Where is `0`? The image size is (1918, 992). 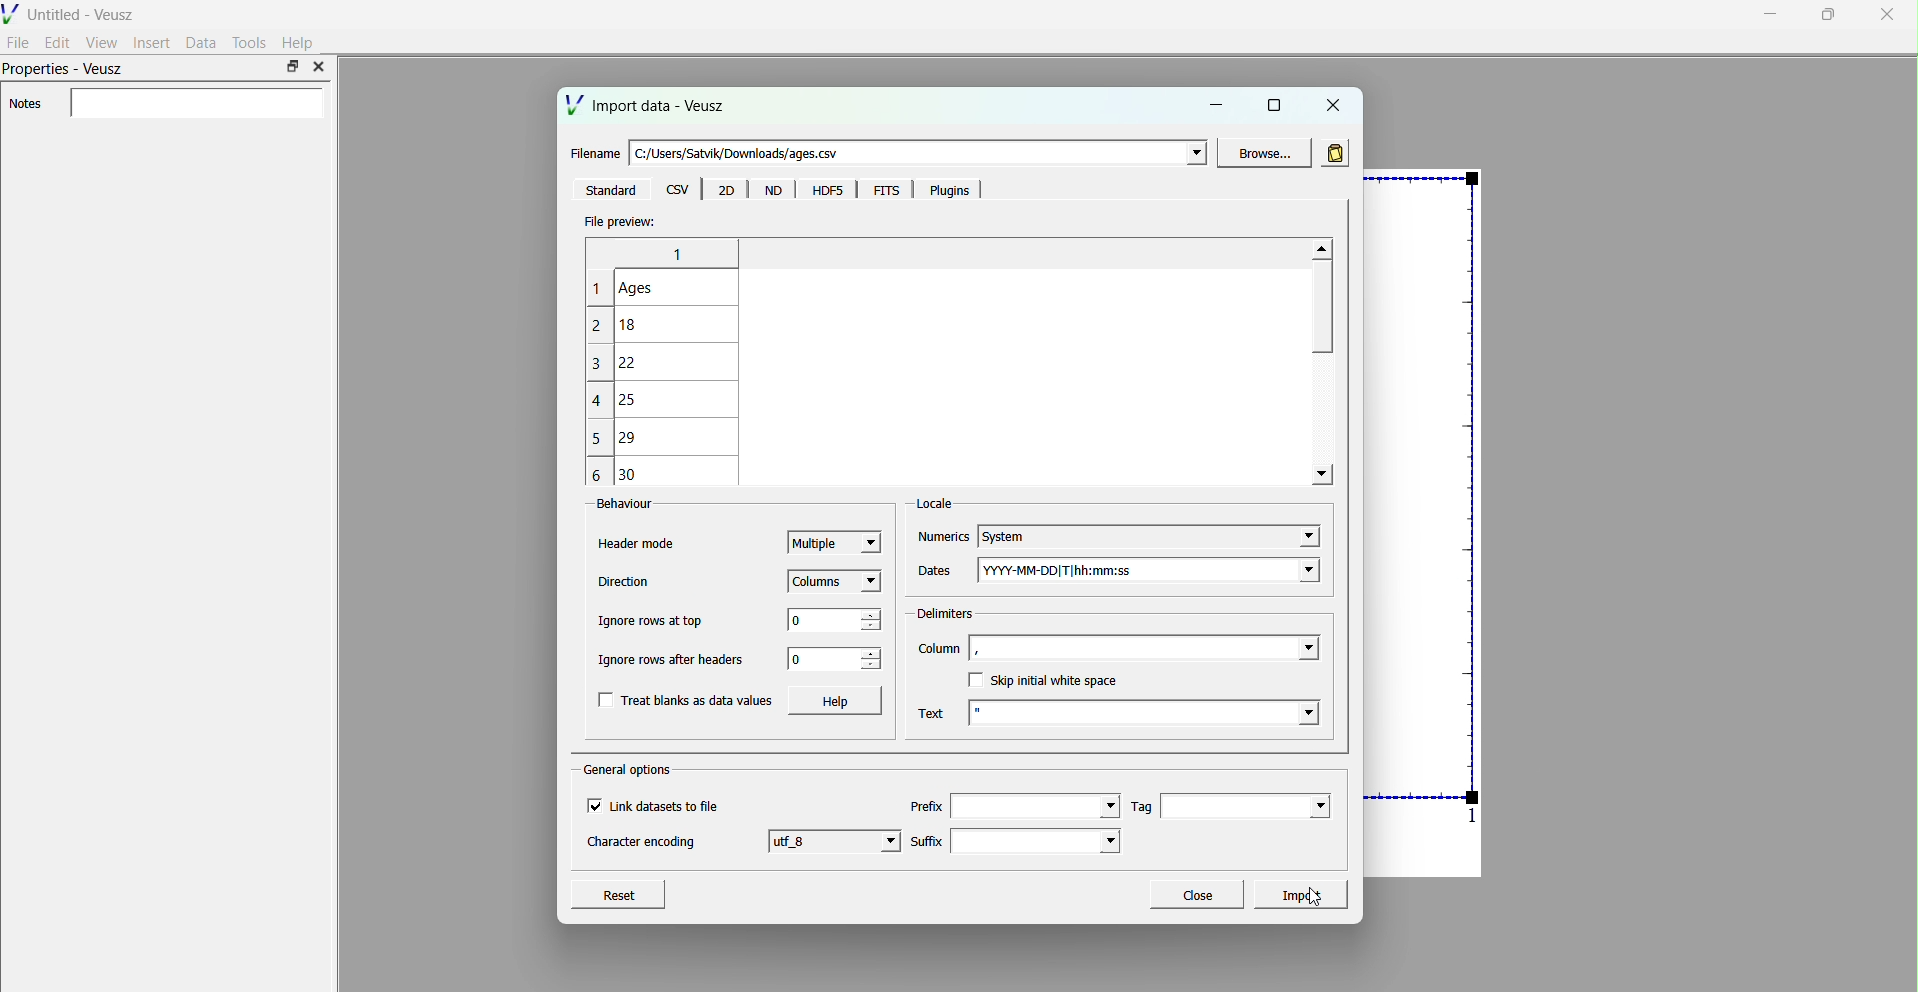 0 is located at coordinates (820, 660).